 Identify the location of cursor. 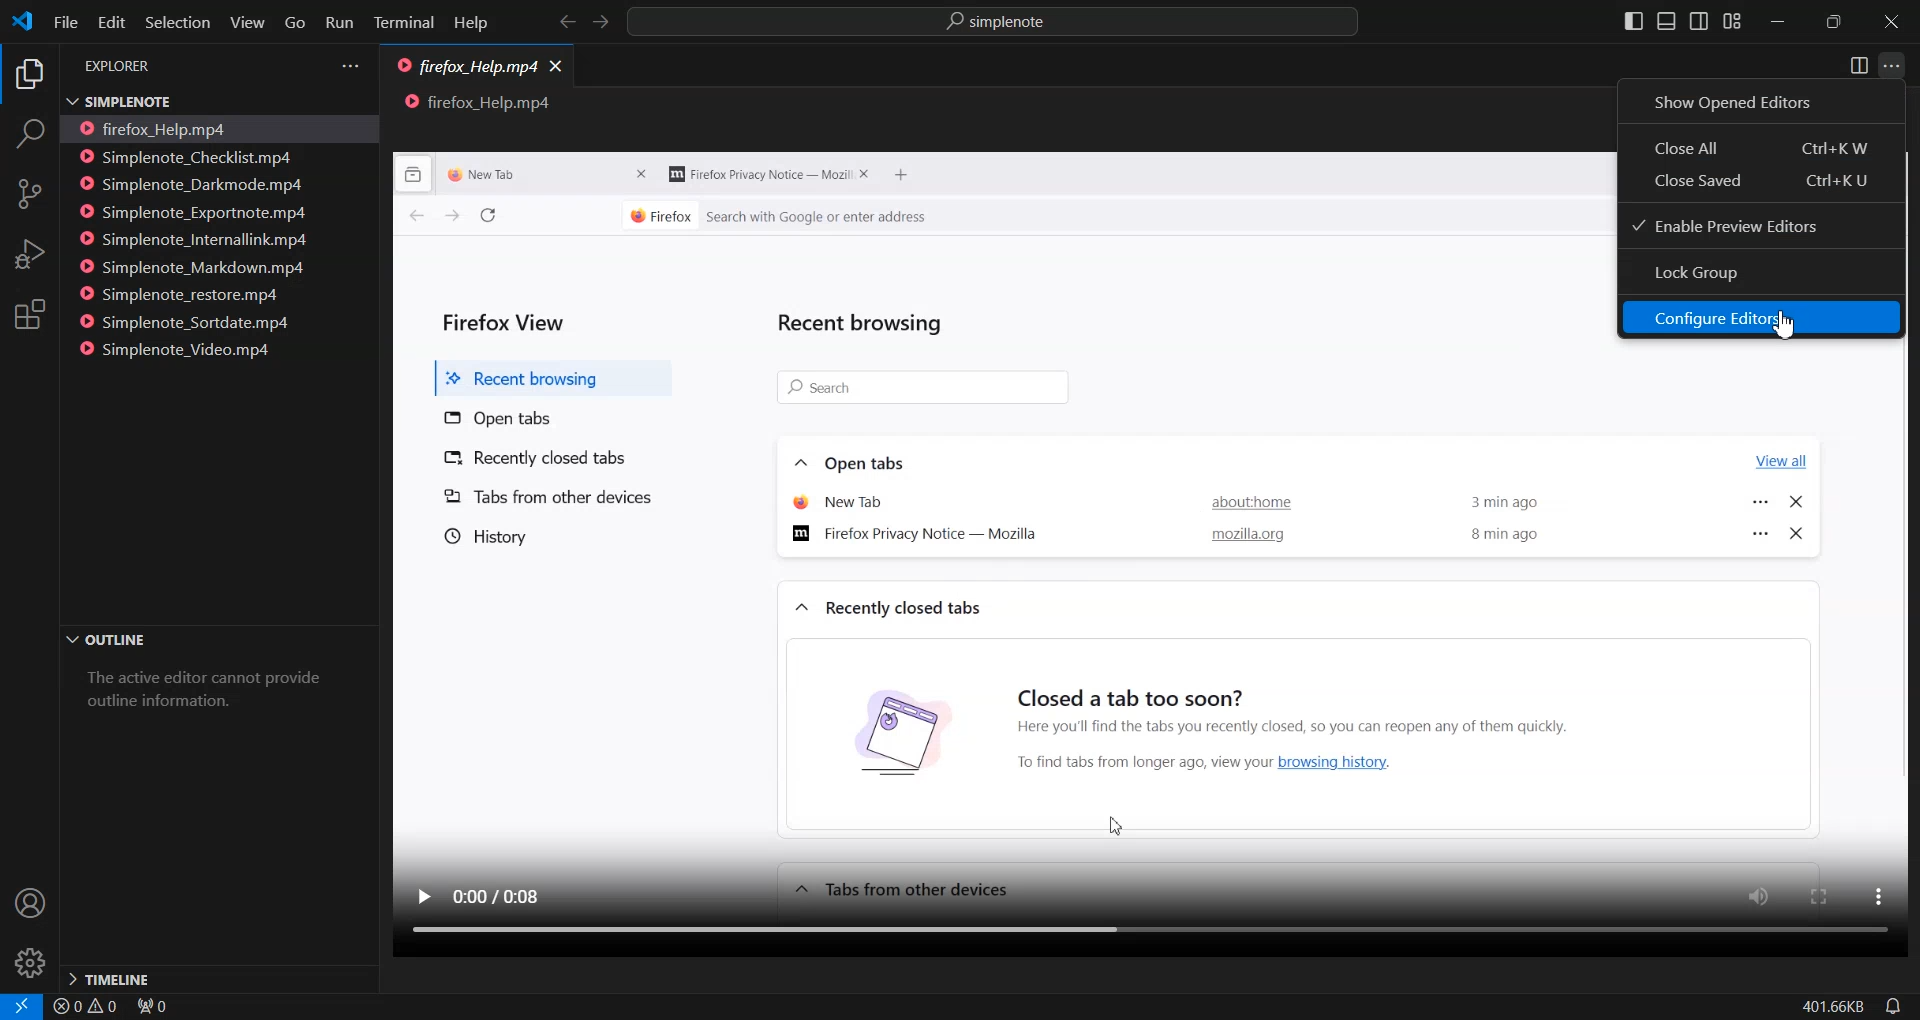
(1114, 819).